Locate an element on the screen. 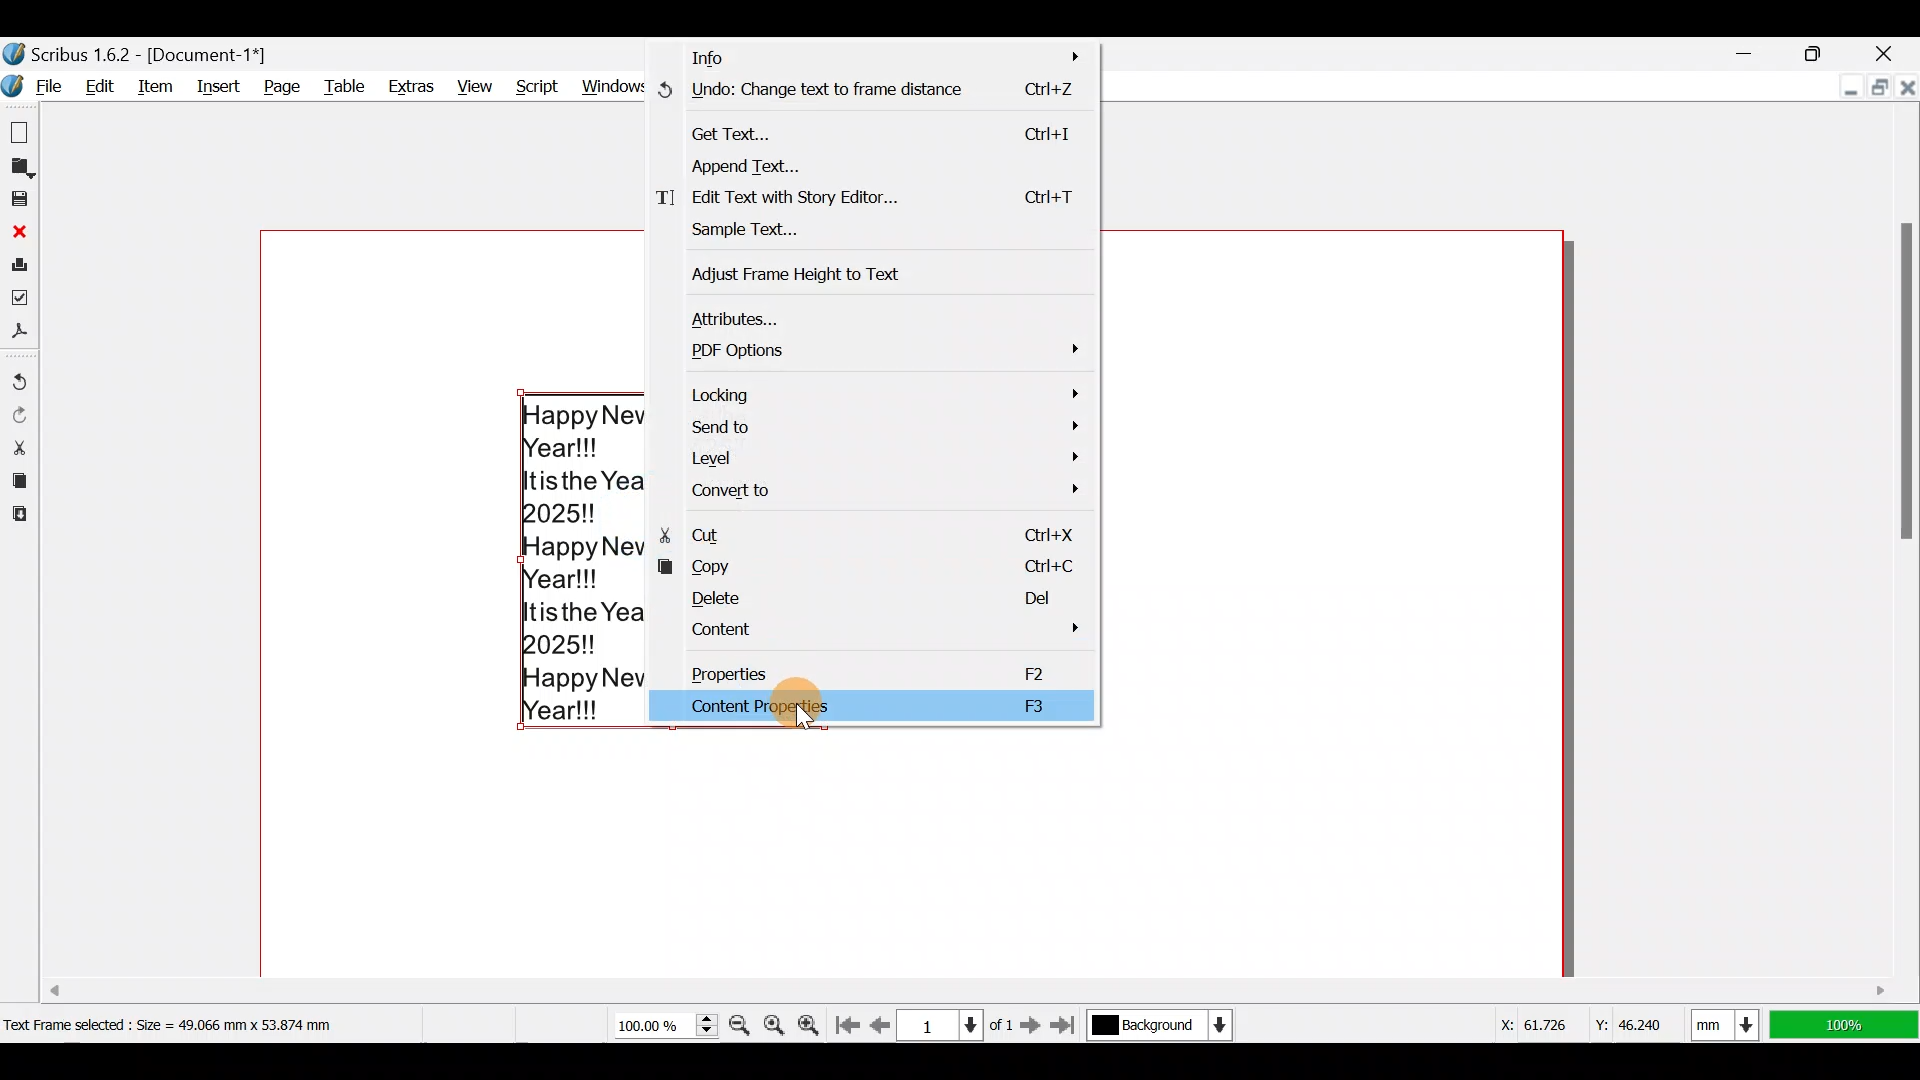 This screenshot has width=1920, height=1080. Insert is located at coordinates (223, 87).